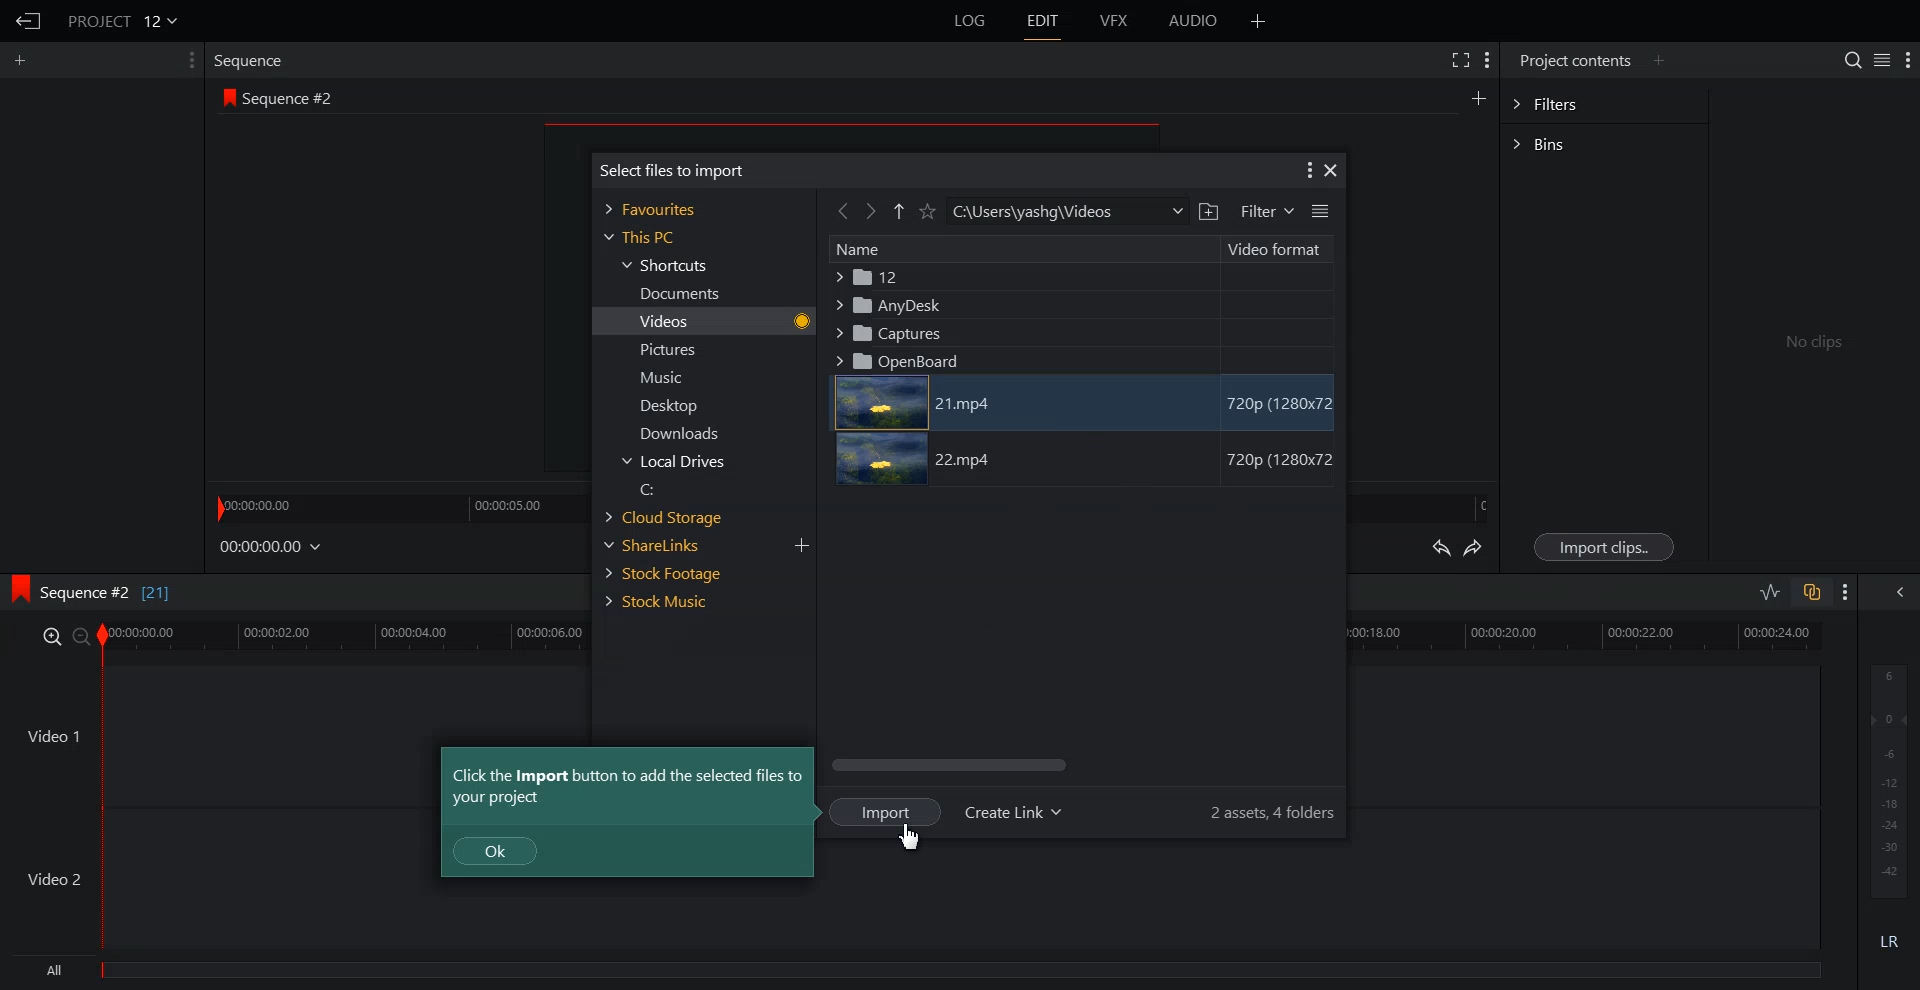 The width and height of the screenshot is (1920, 990). I want to click on Import, so click(886, 811).